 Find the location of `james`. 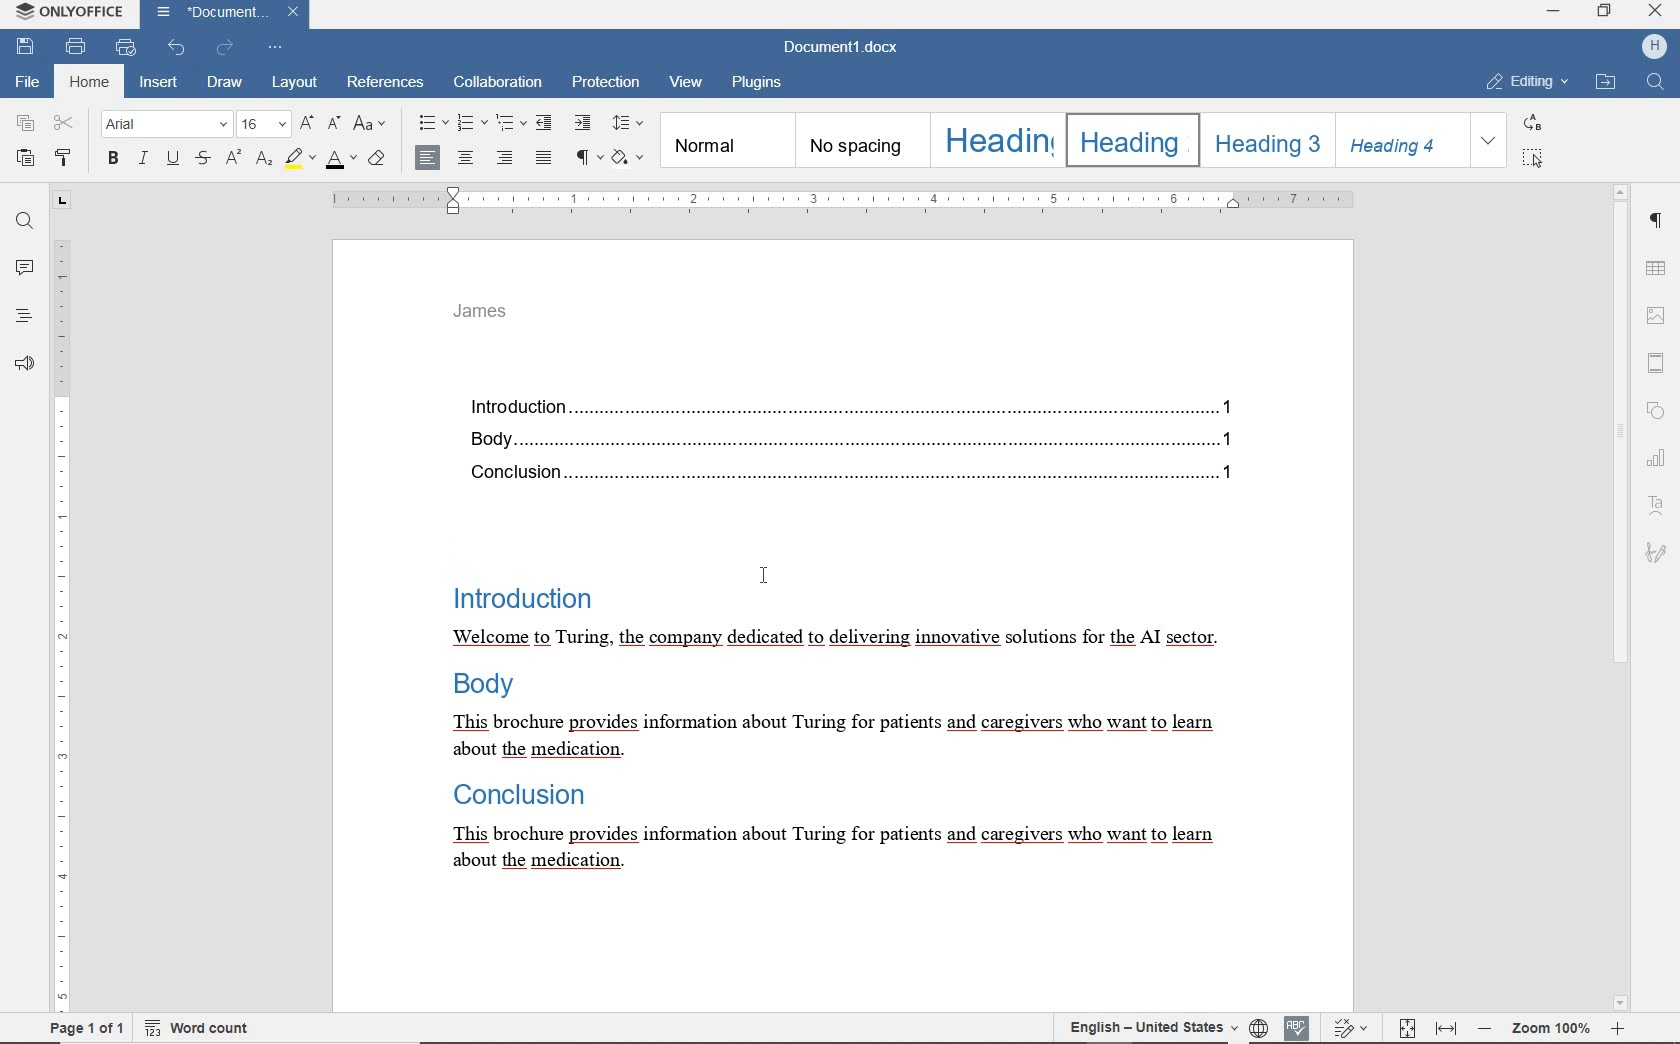

james is located at coordinates (481, 312).